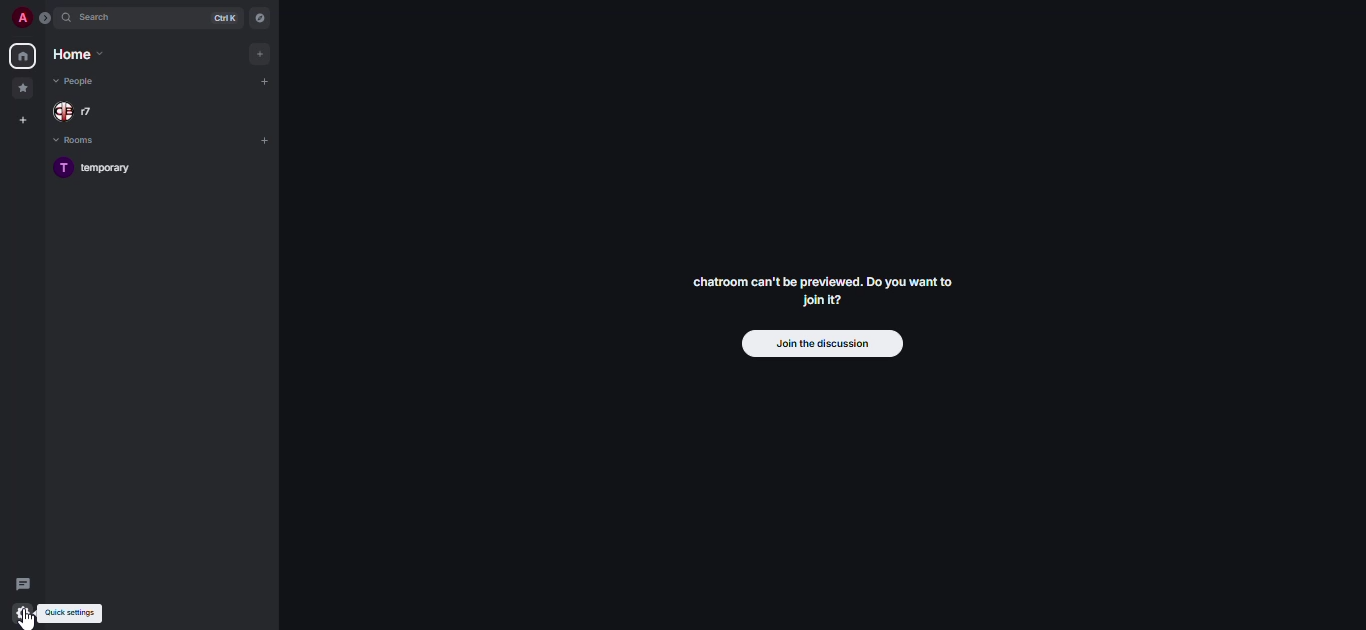 Image resolution: width=1366 pixels, height=630 pixels. What do you see at coordinates (262, 54) in the screenshot?
I see `add` at bounding box center [262, 54].